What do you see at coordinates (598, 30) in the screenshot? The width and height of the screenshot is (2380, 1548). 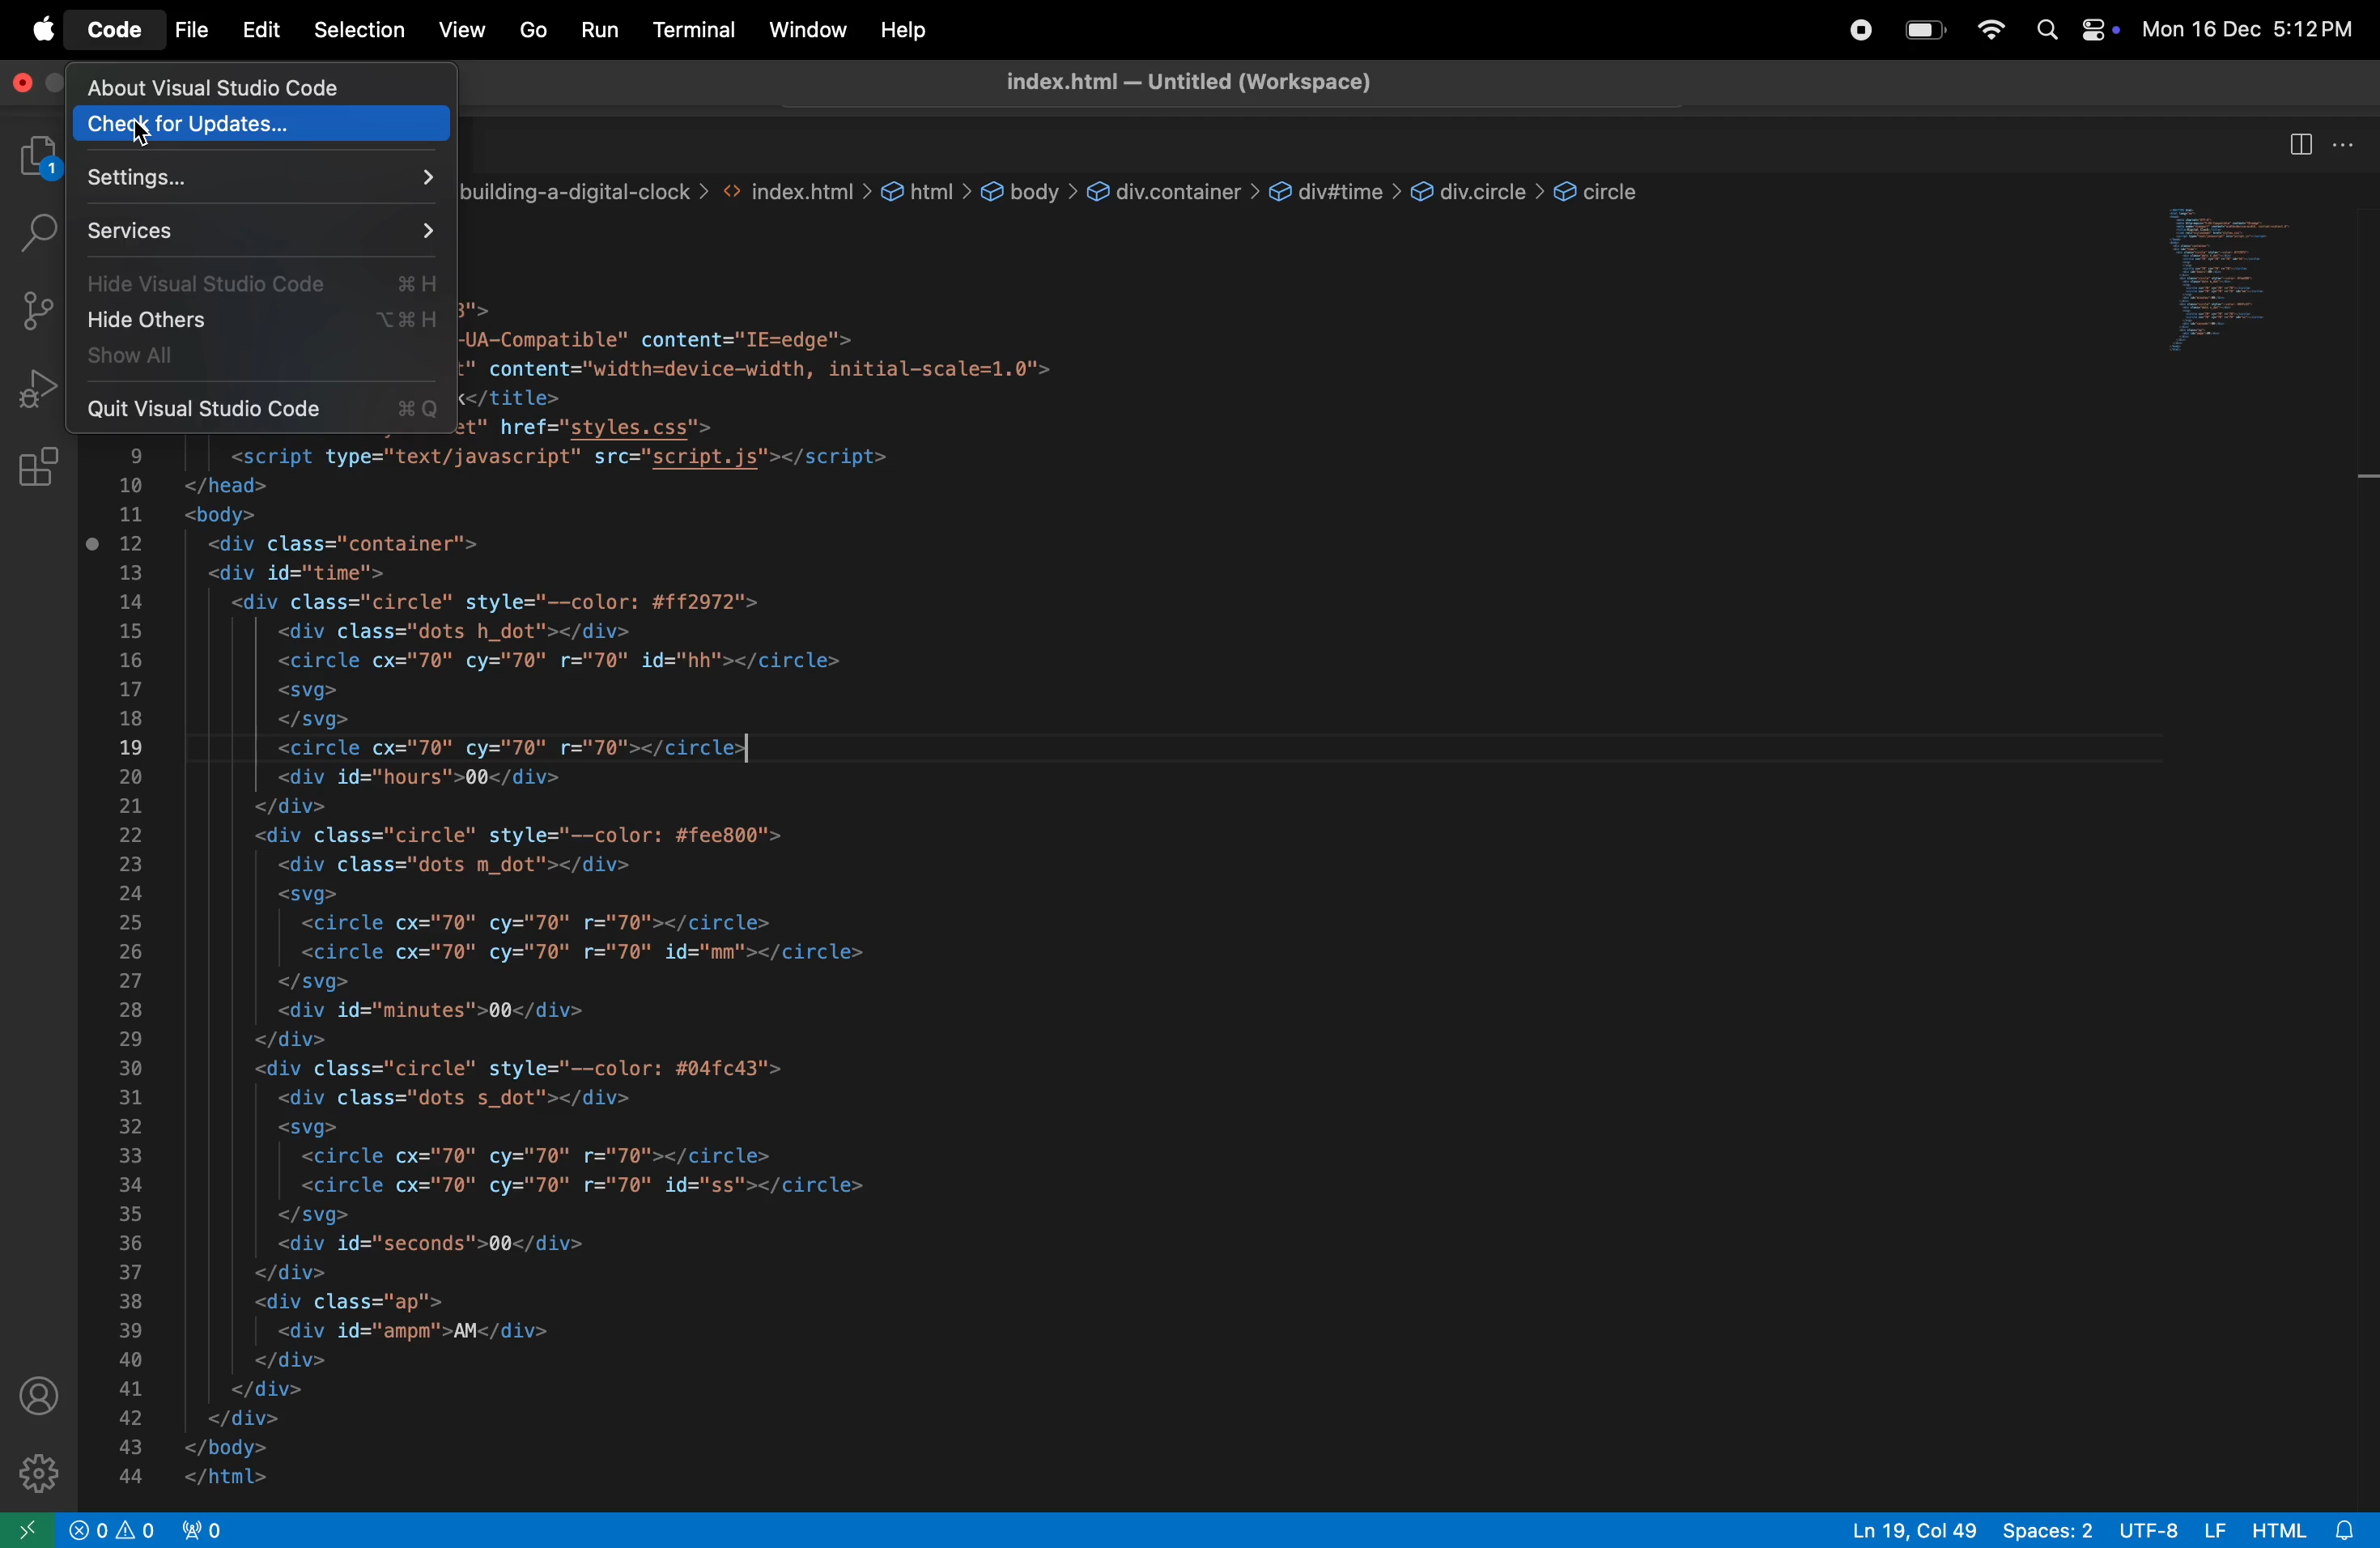 I see `run` at bounding box center [598, 30].